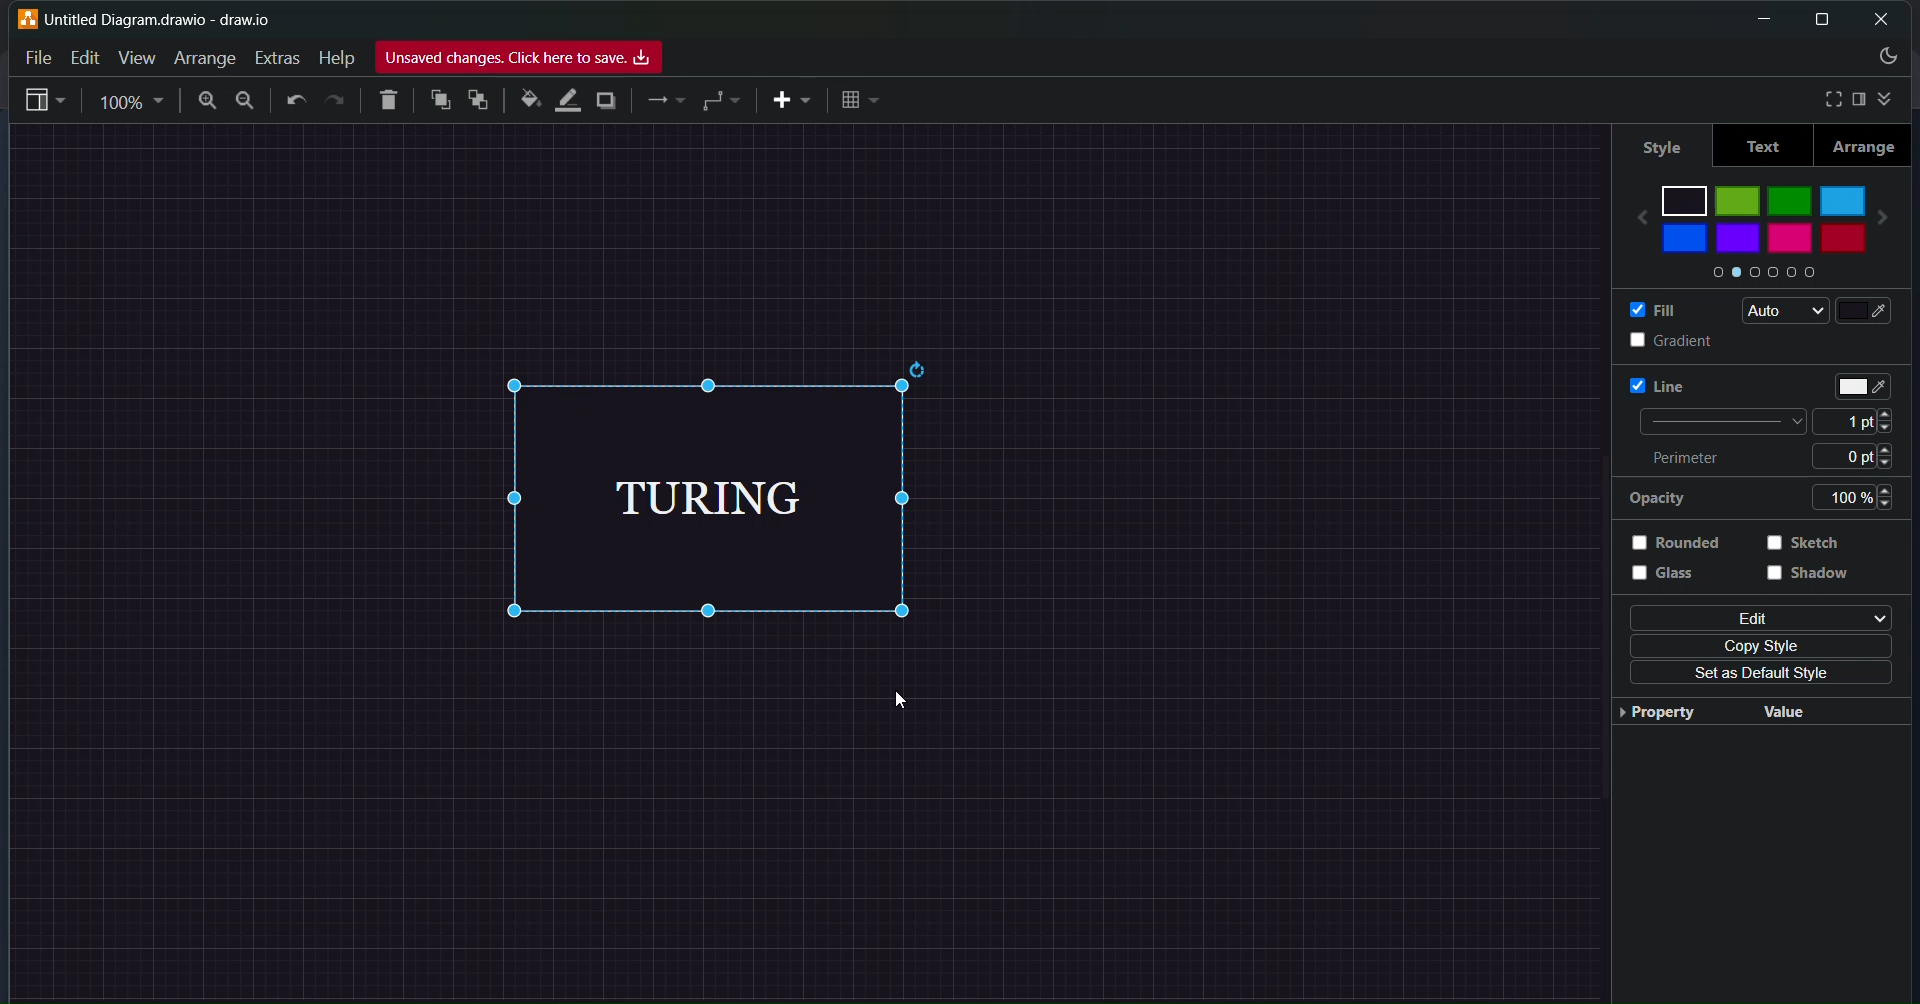  What do you see at coordinates (479, 102) in the screenshot?
I see `to back` at bounding box center [479, 102].